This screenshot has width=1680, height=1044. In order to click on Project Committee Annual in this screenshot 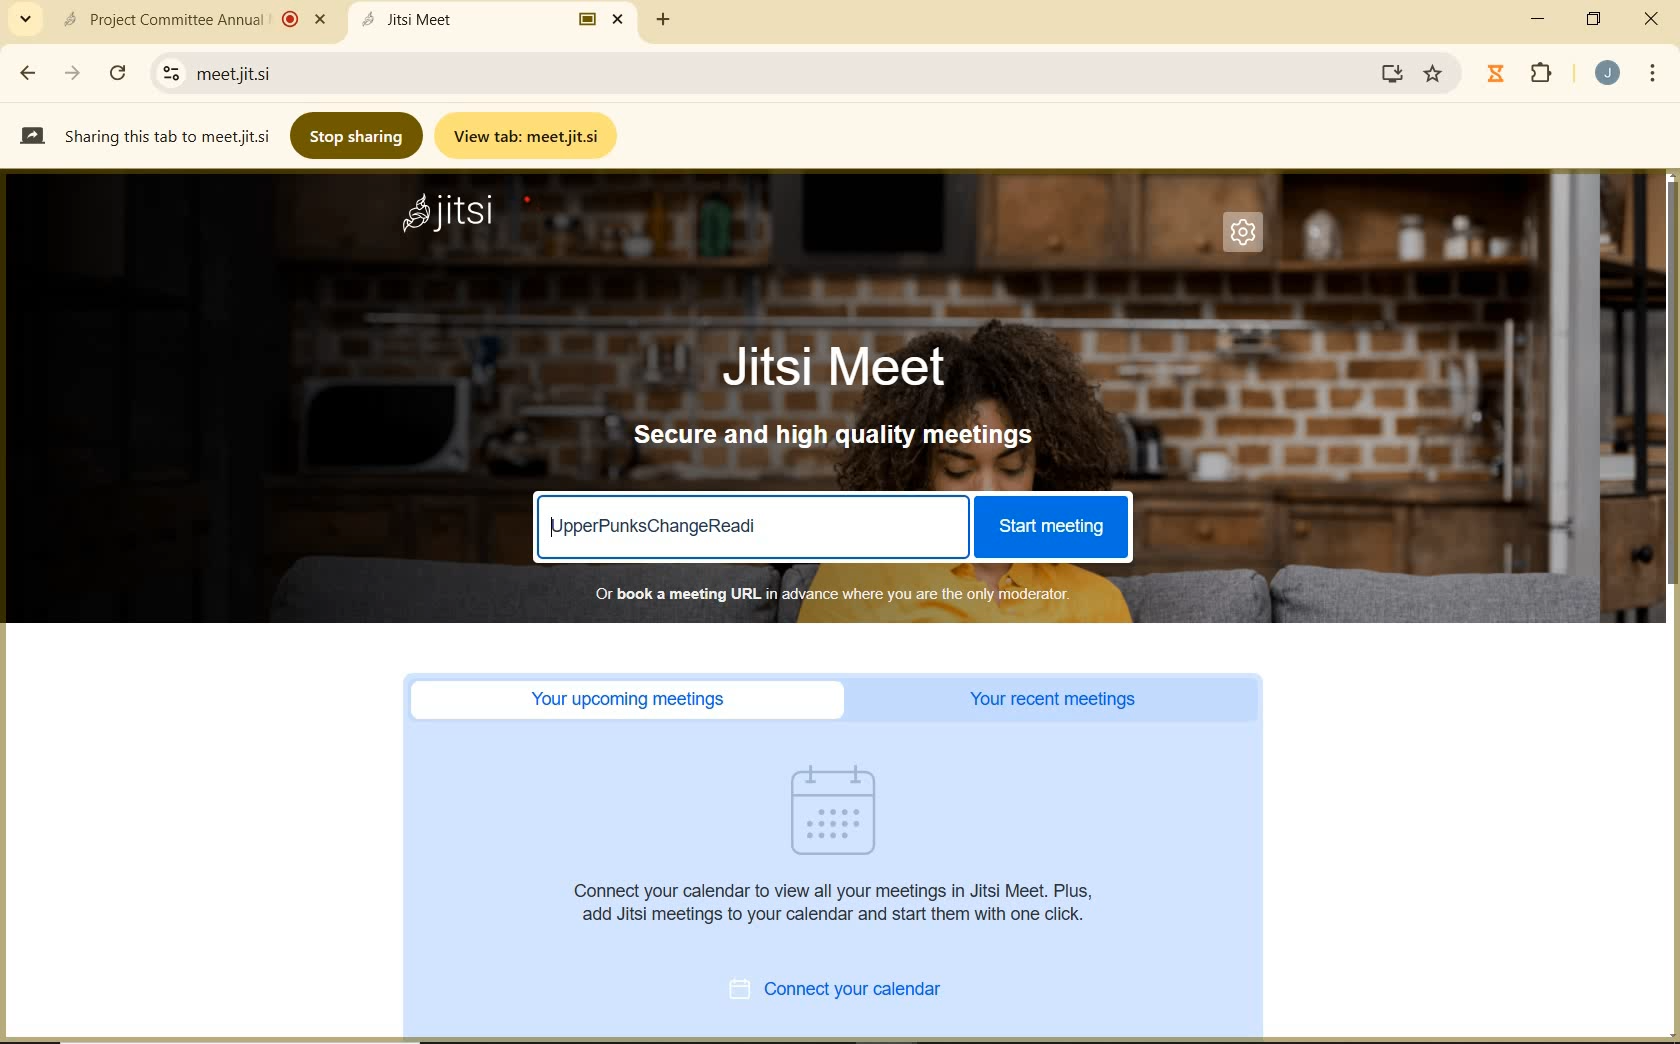, I will do `click(191, 19)`.